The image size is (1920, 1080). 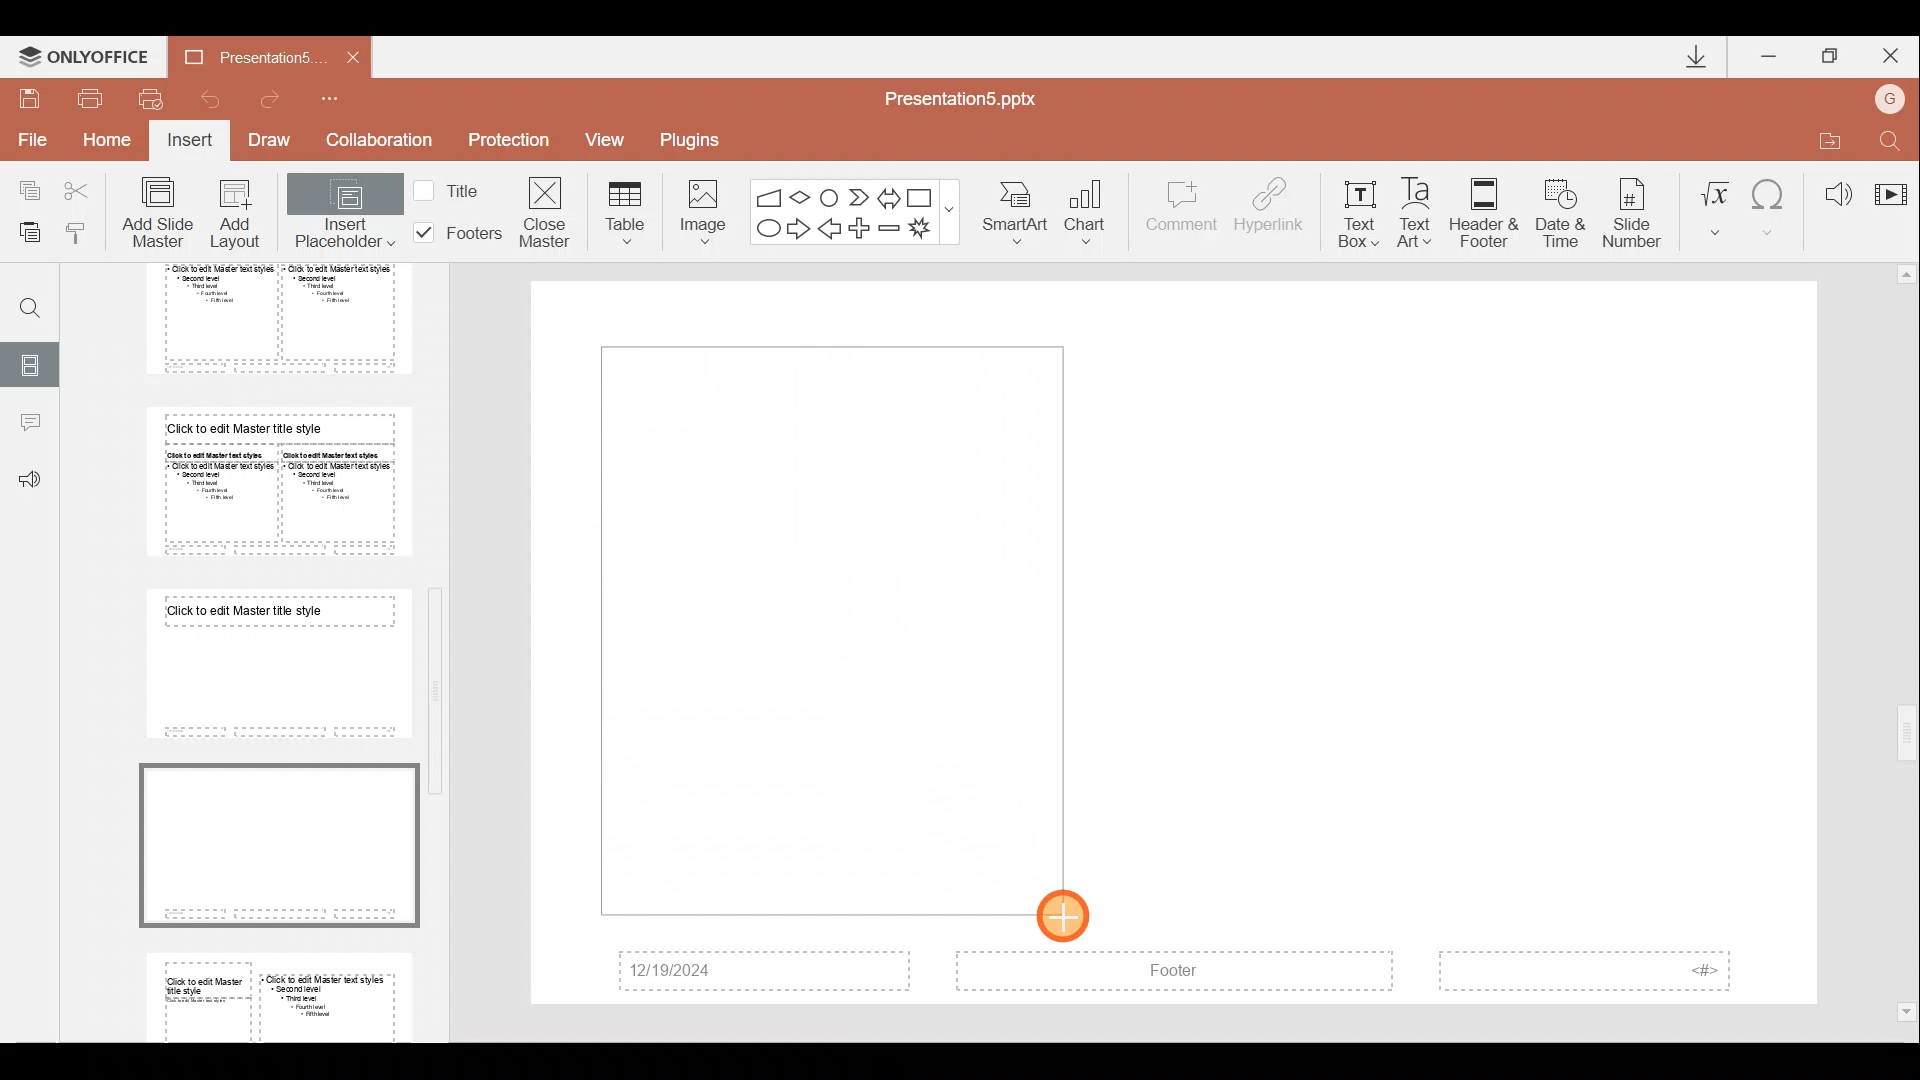 What do you see at coordinates (863, 226) in the screenshot?
I see `Plus` at bounding box center [863, 226].